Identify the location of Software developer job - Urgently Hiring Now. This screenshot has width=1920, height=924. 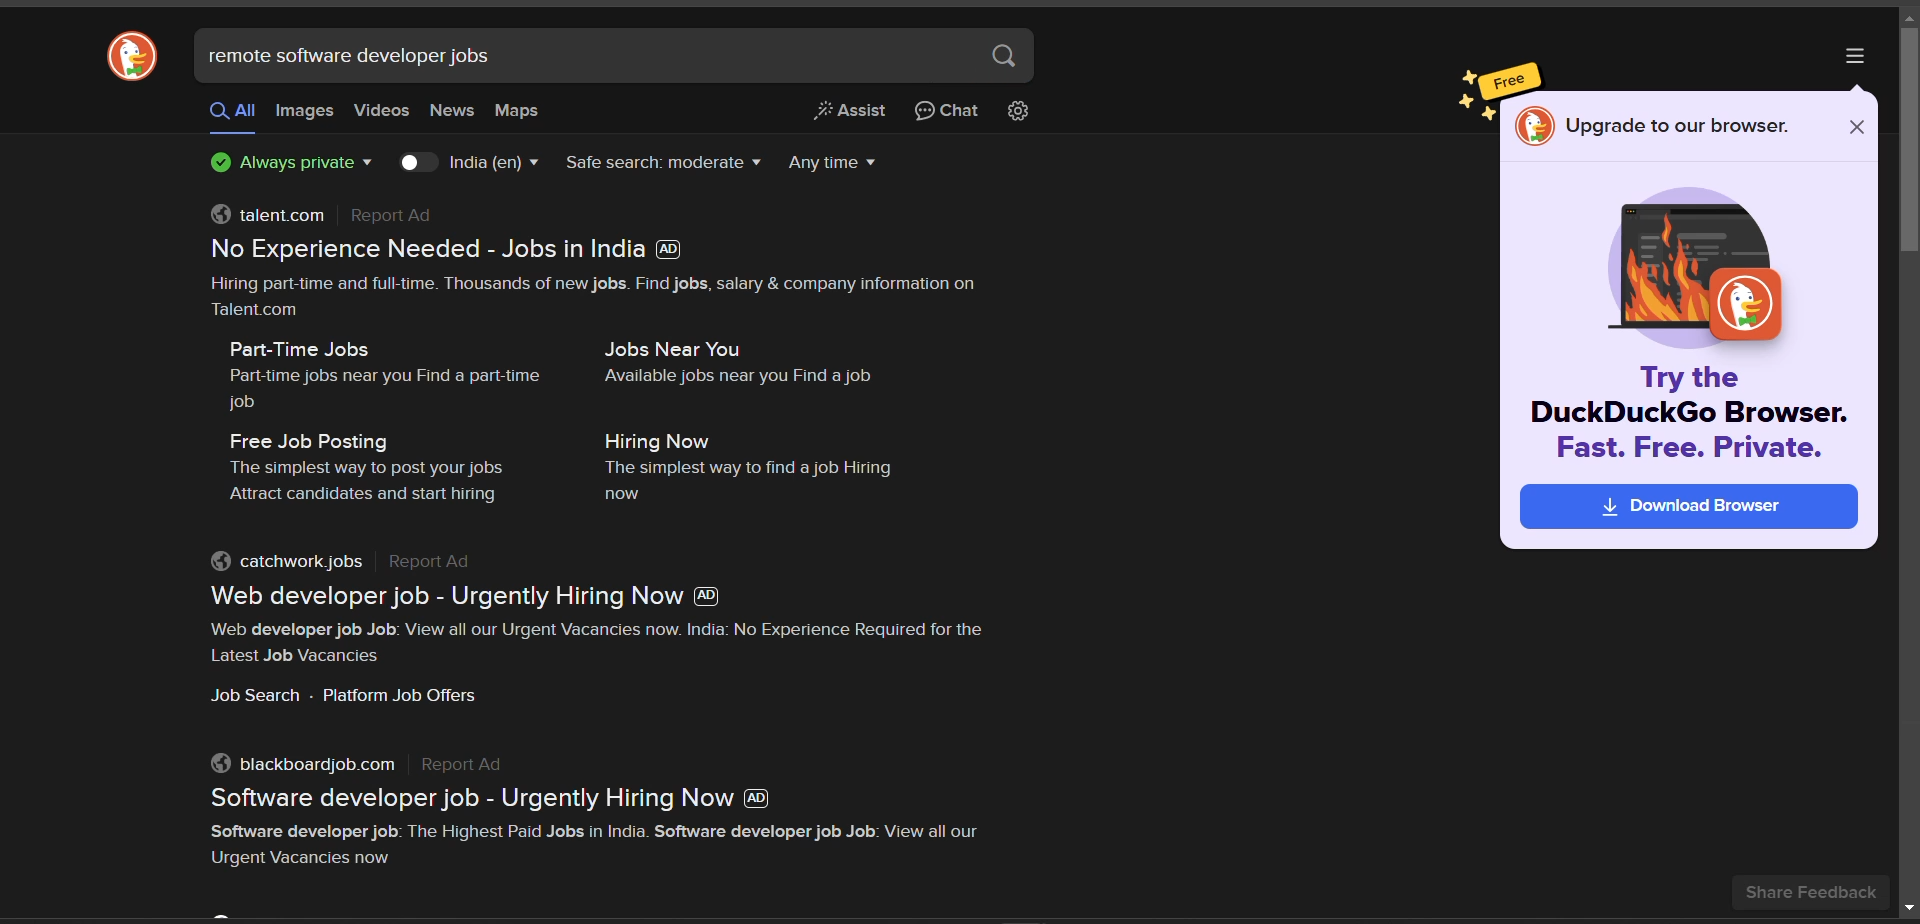
(497, 798).